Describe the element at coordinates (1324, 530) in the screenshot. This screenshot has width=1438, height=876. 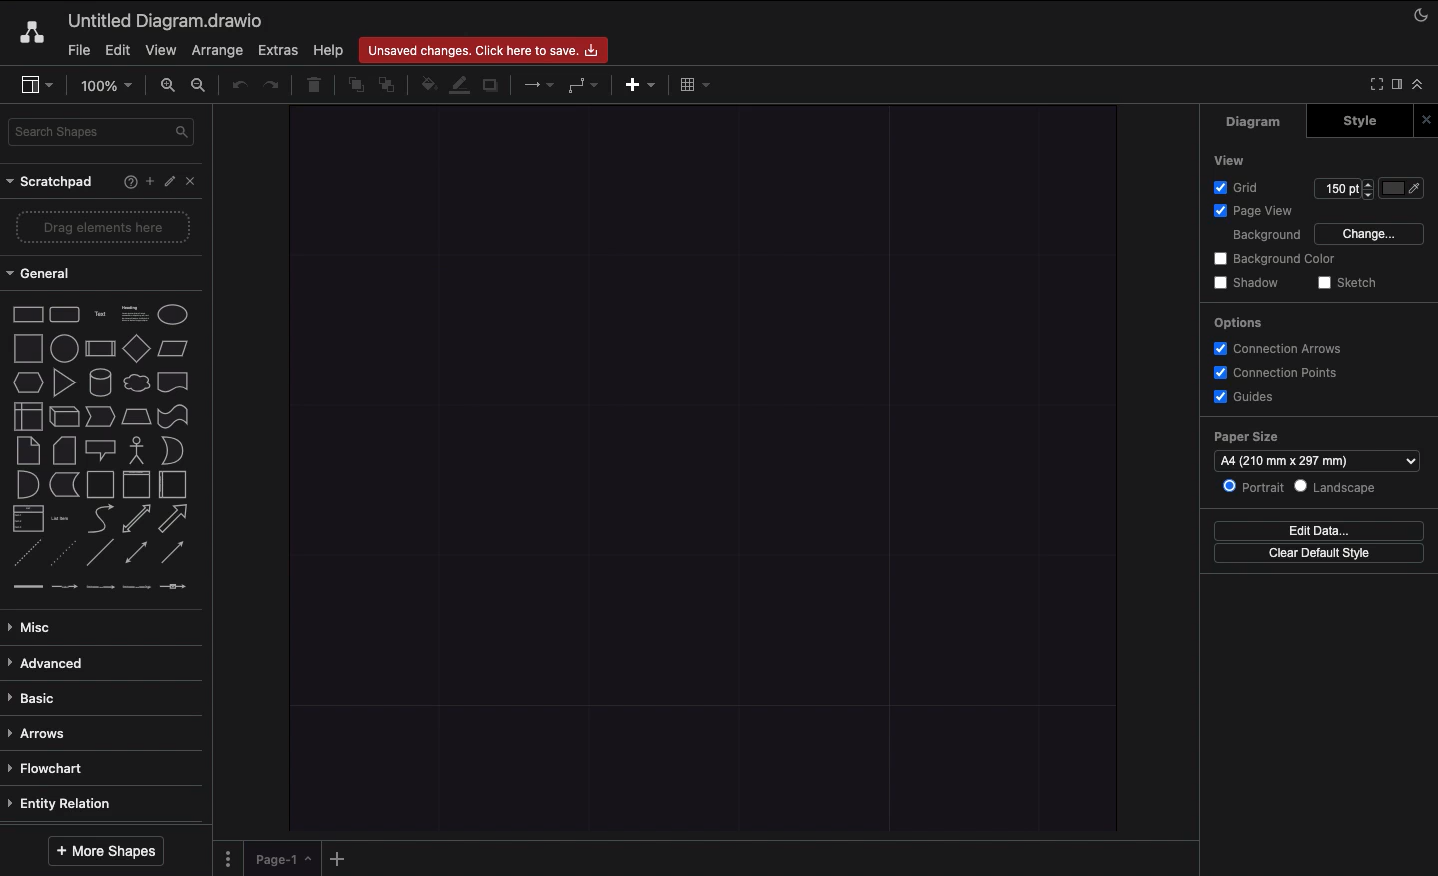
I see `Edit data` at that location.